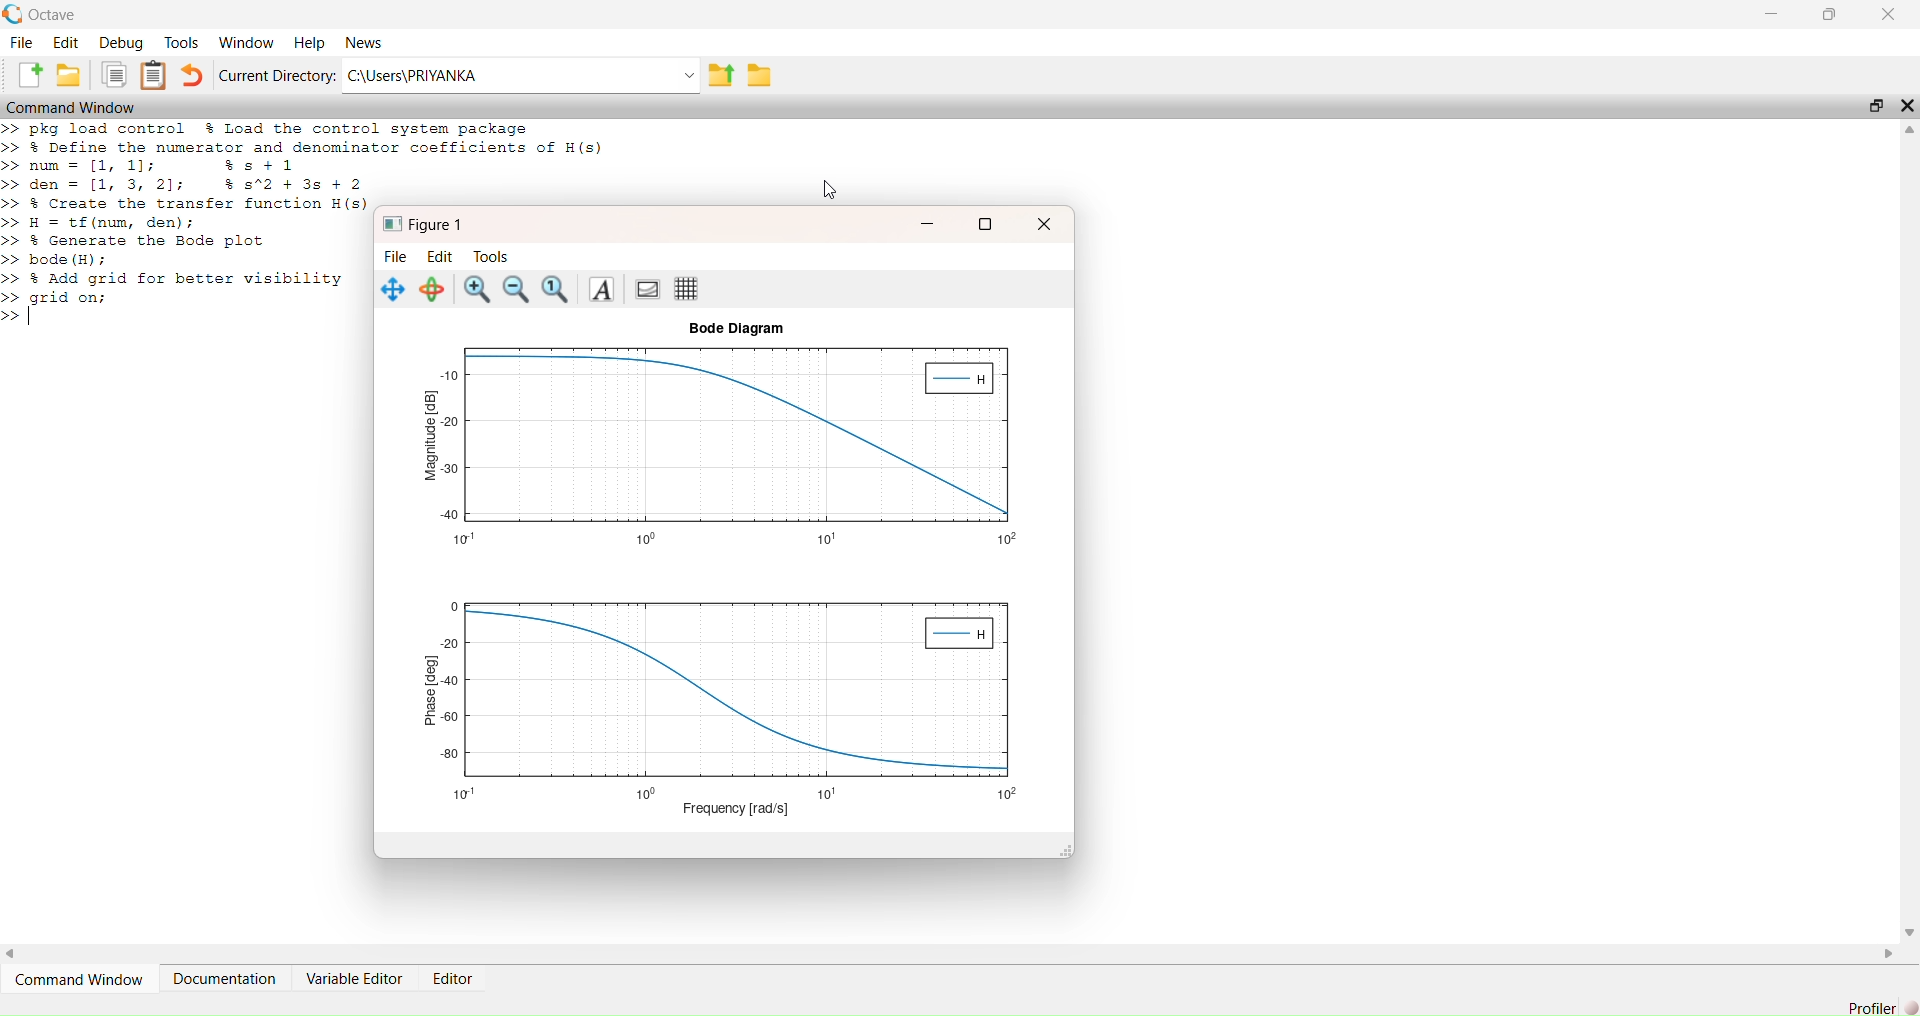 This screenshot has height=1016, width=1920. Describe the element at coordinates (735, 697) in the screenshot. I see `graph` at that location.